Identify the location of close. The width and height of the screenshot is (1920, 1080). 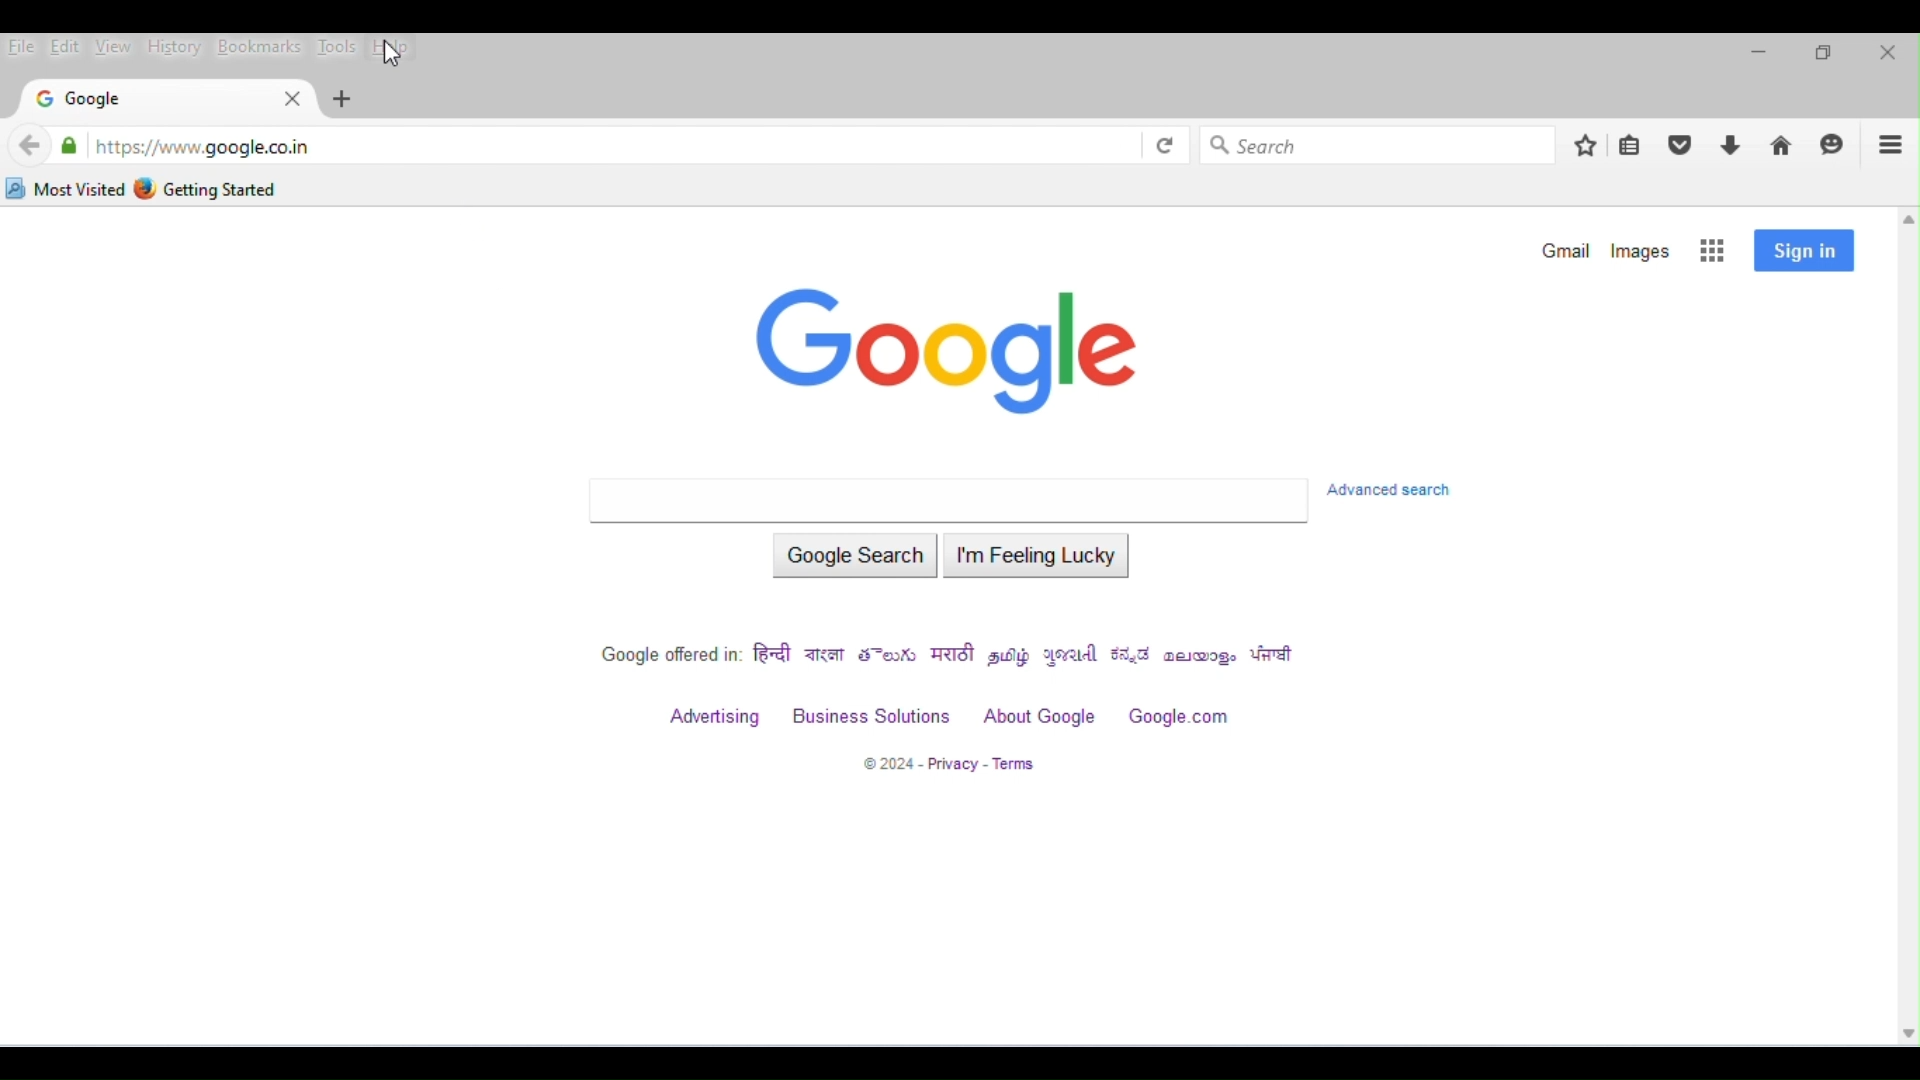
(1886, 53).